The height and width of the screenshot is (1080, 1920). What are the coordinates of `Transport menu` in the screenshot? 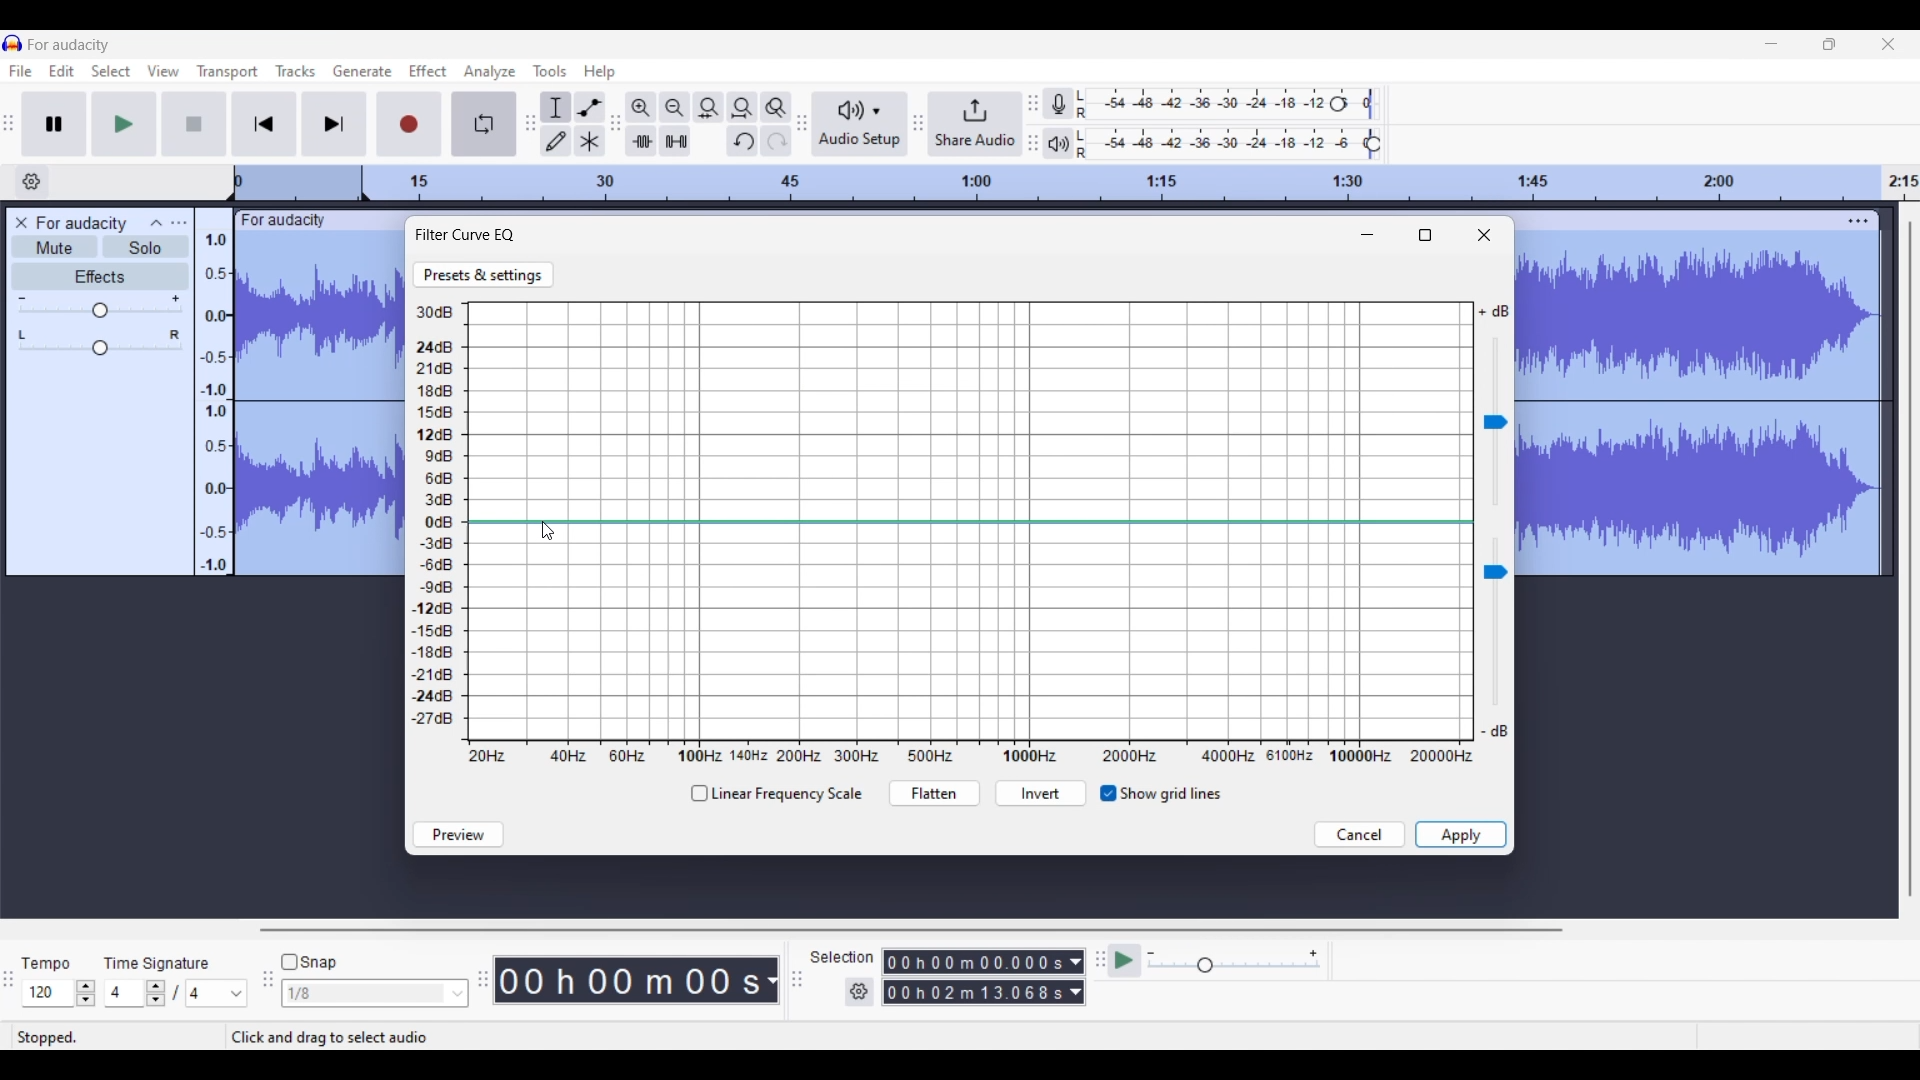 It's located at (227, 72).